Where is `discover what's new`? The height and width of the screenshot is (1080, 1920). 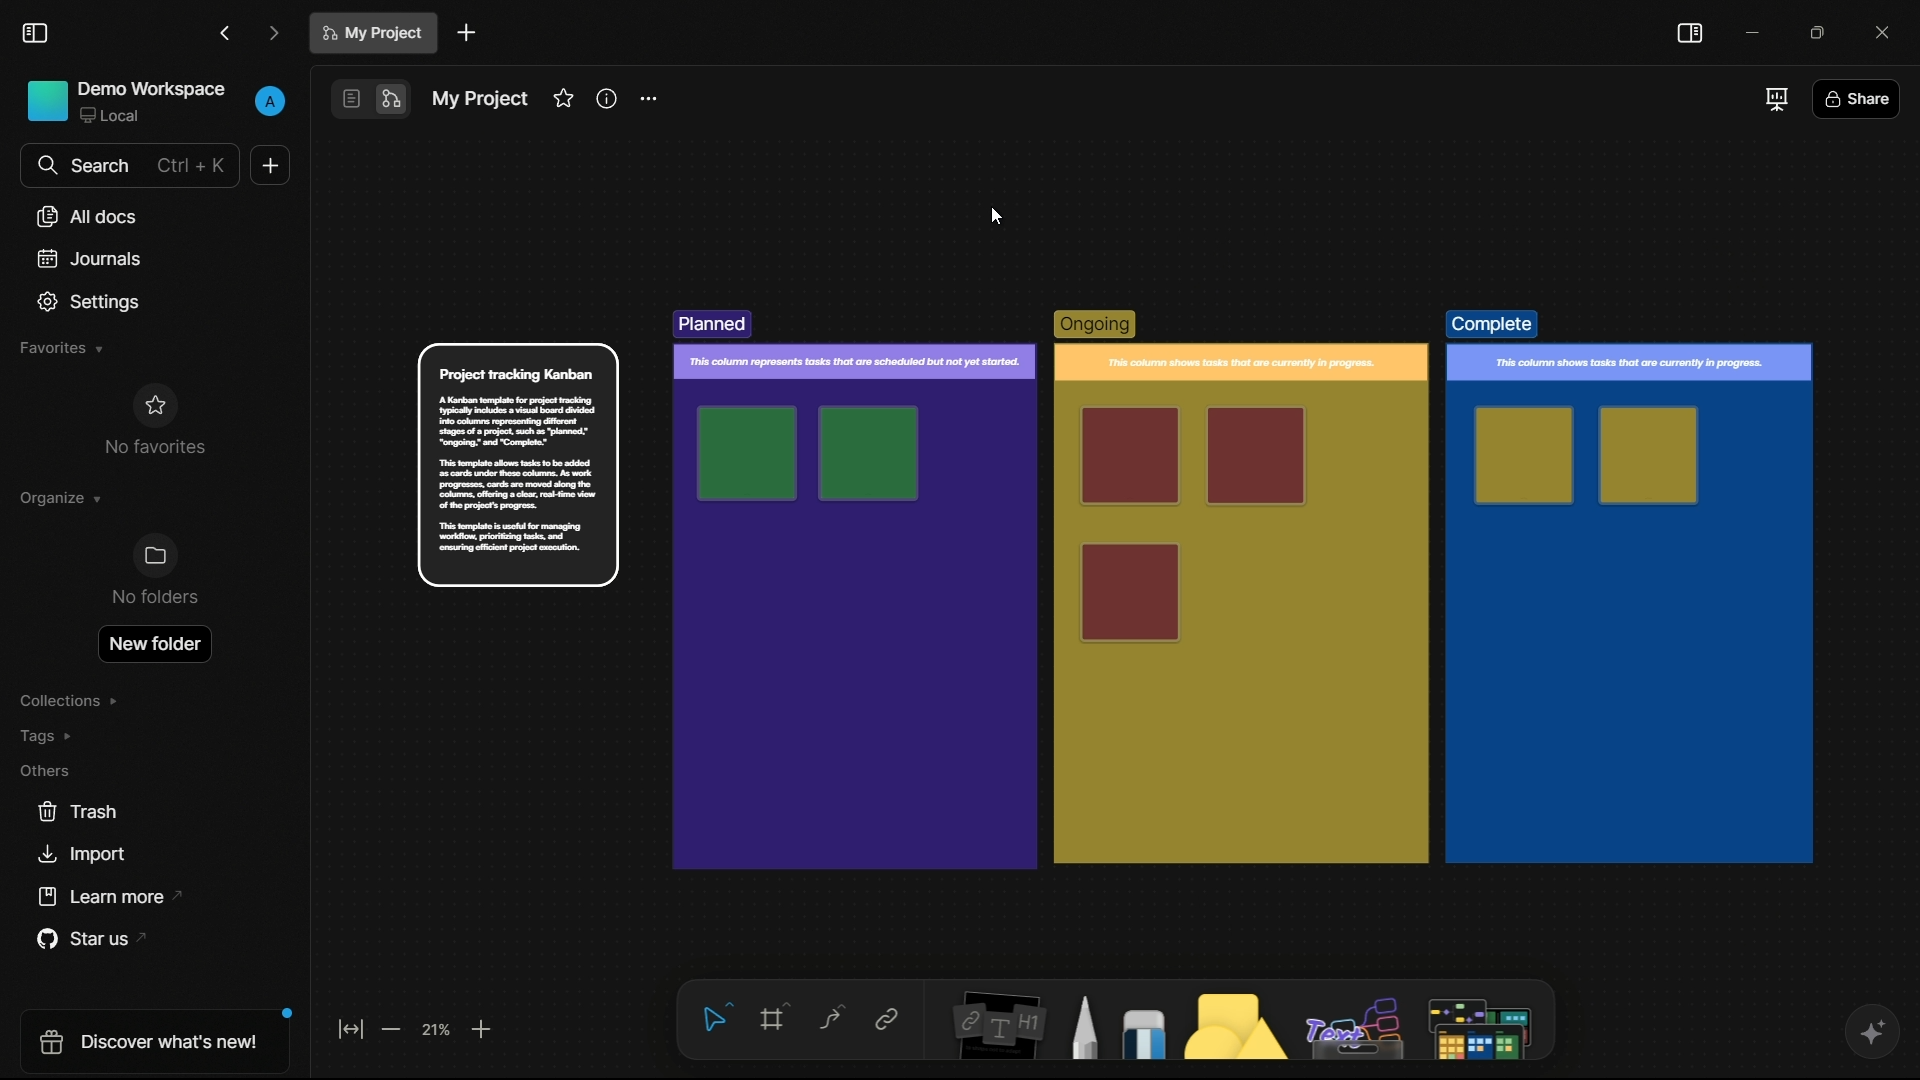 discover what's new is located at coordinates (160, 1040).